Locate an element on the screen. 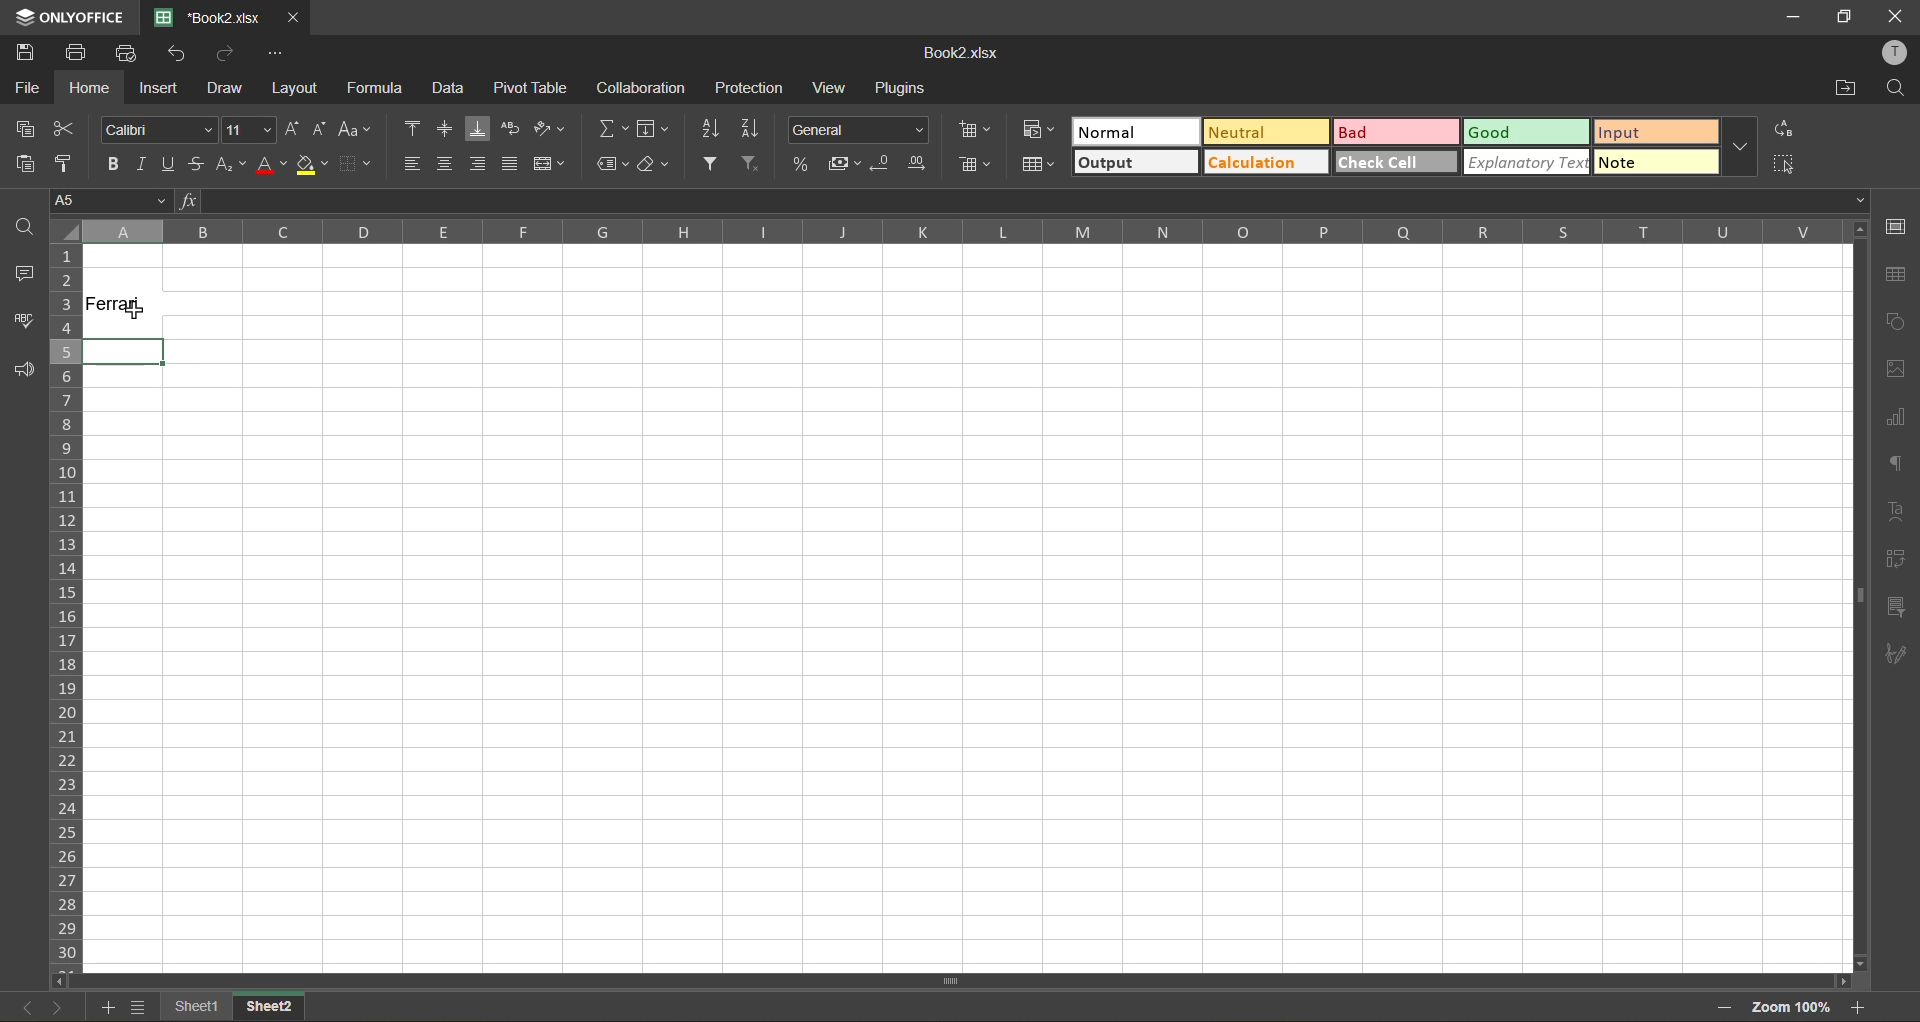 This screenshot has height=1022, width=1920. paragraph is located at coordinates (1896, 464).